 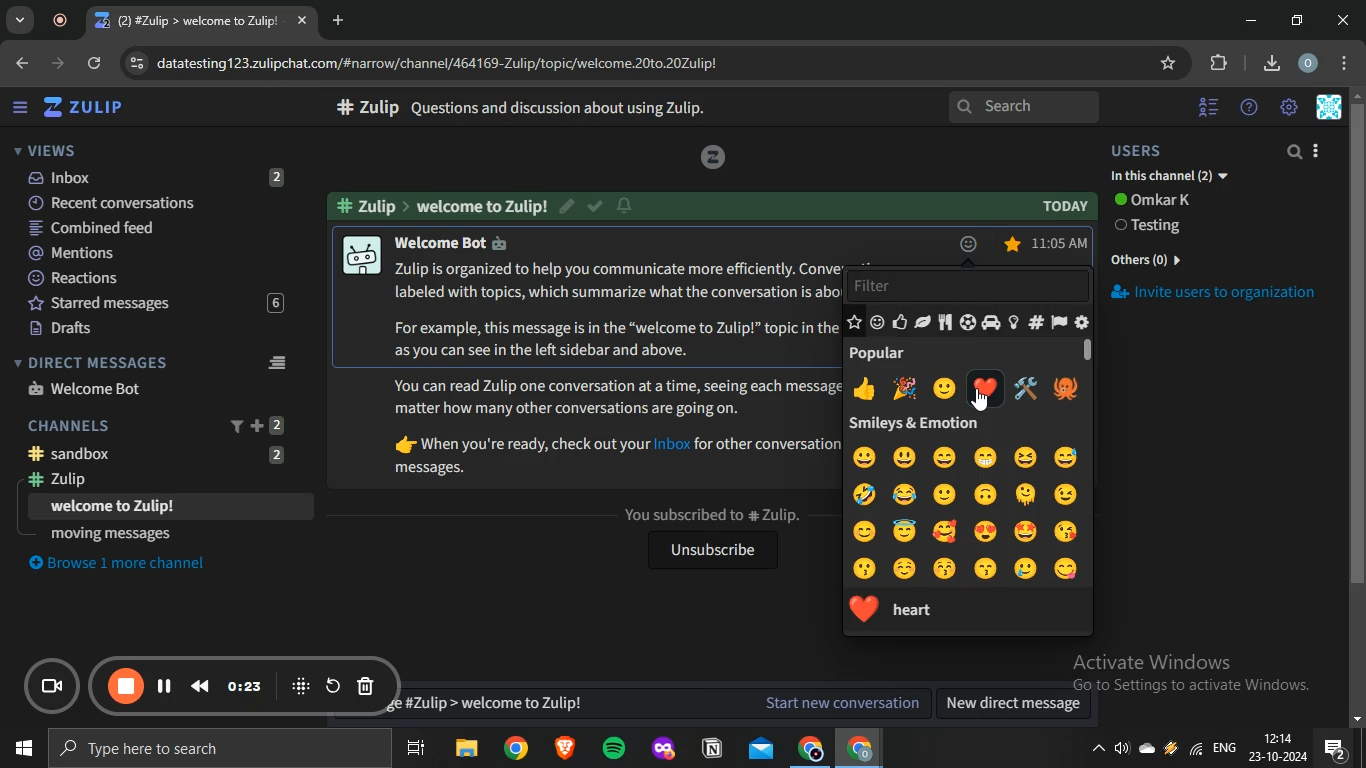 What do you see at coordinates (416, 750) in the screenshot?
I see `task view` at bounding box center [416, 750].